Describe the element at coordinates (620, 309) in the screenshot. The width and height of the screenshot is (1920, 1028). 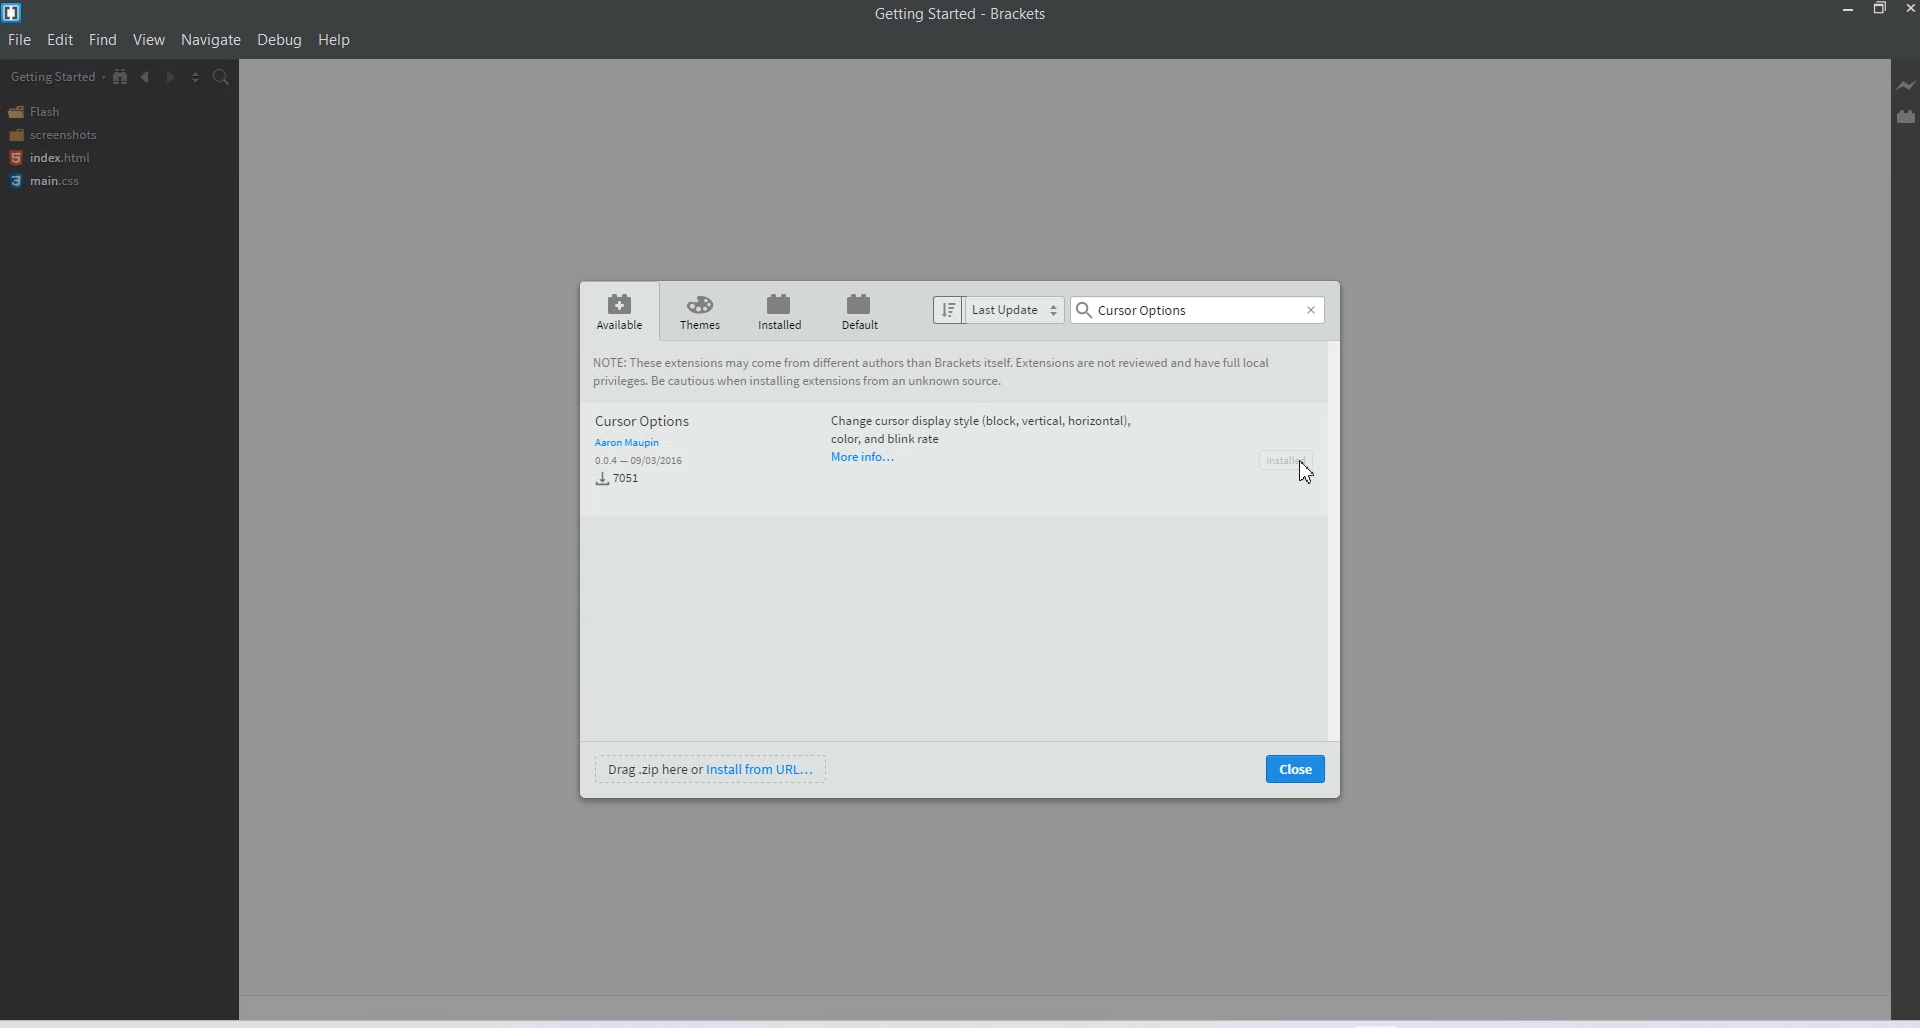
I see `available` at that location.